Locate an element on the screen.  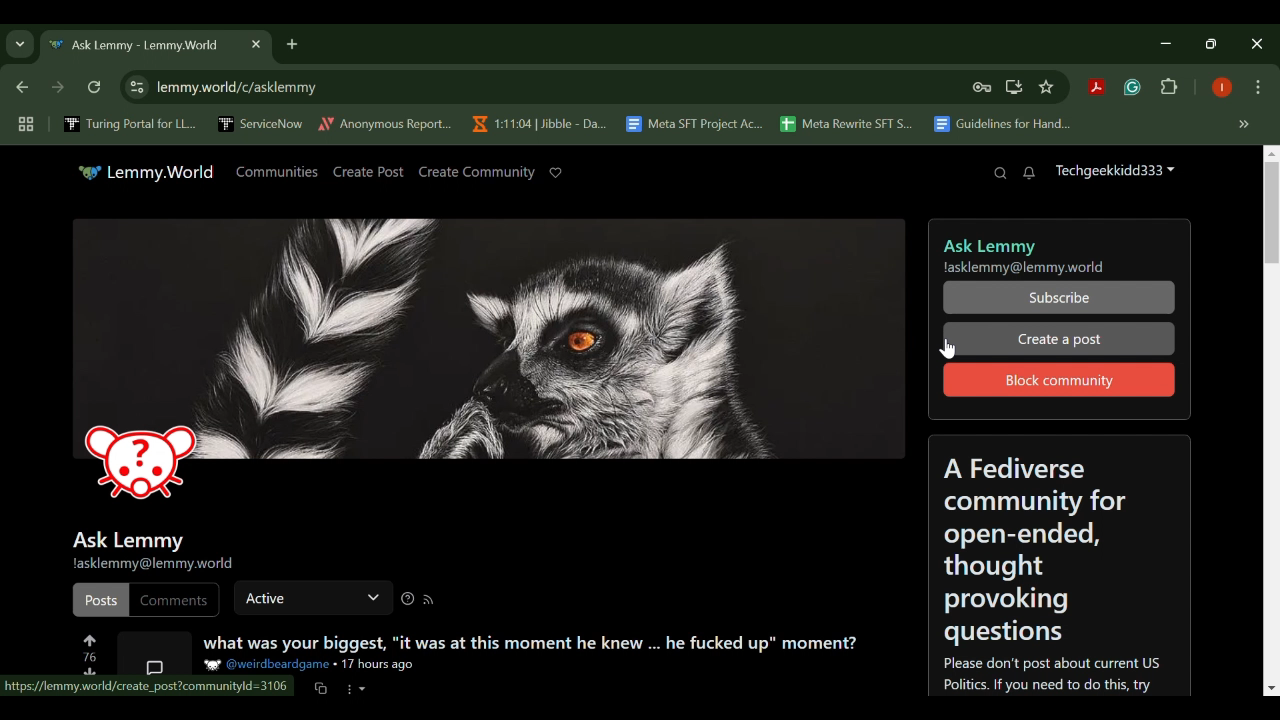
Guidelines for Hand... is located at coordinates (1000, 124).